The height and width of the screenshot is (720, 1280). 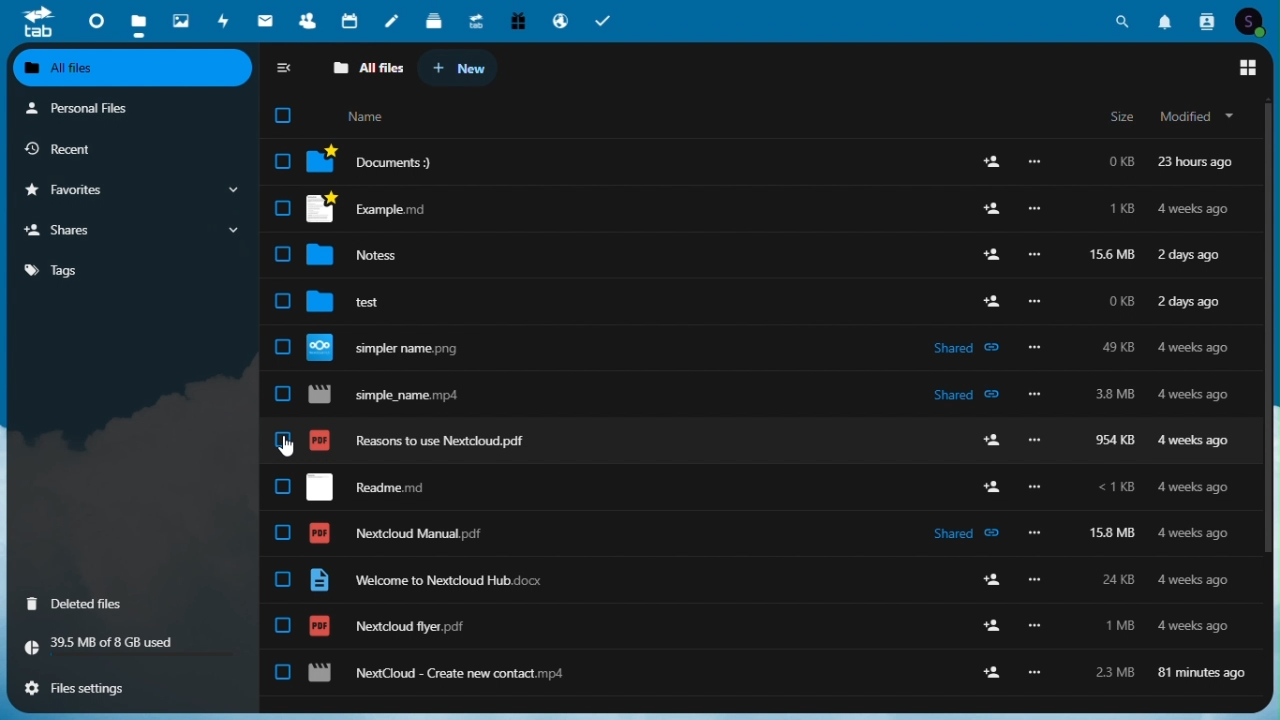 I want to click on Photos, so click(x=181, y=19).